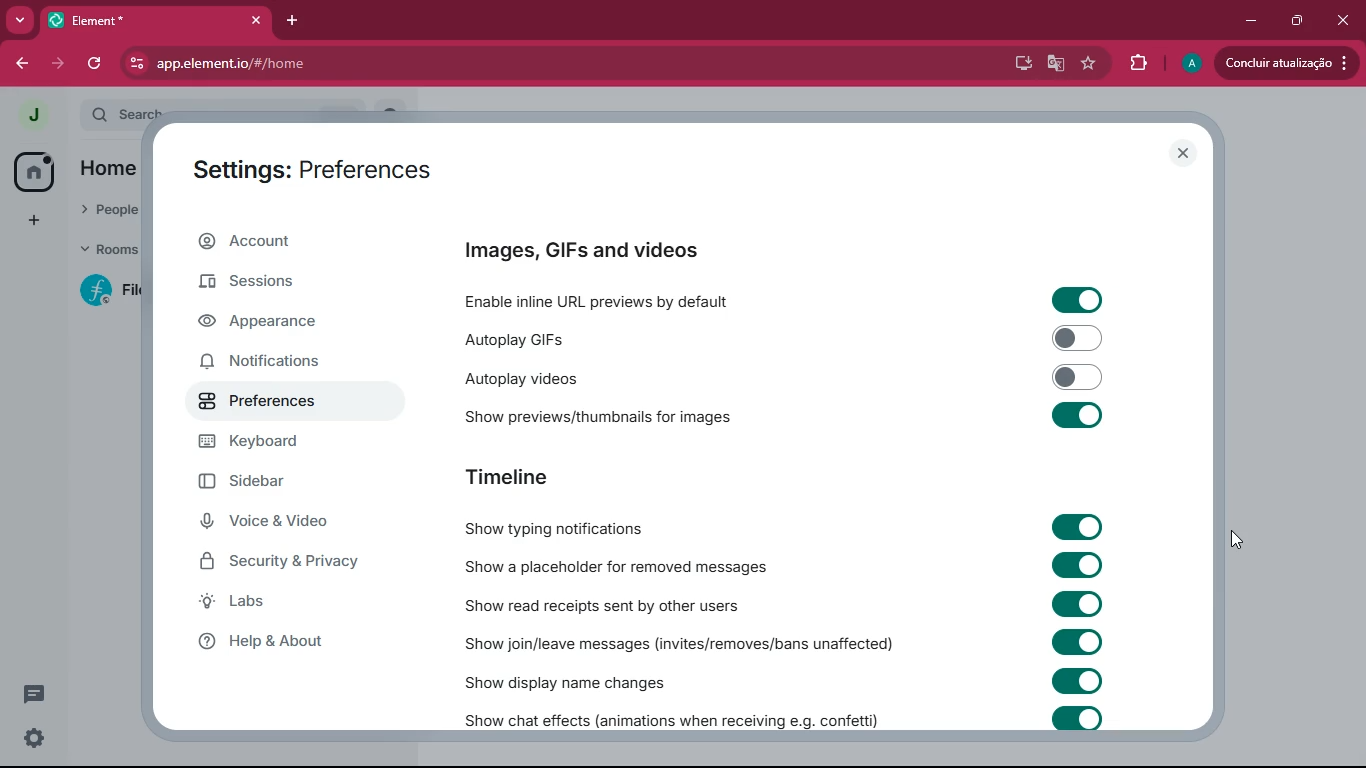 The width and height of the screenshot is (1366, 768). Describe the element at coordinates (1236, 539) in the screenshot. I see `mouse up` at that location.